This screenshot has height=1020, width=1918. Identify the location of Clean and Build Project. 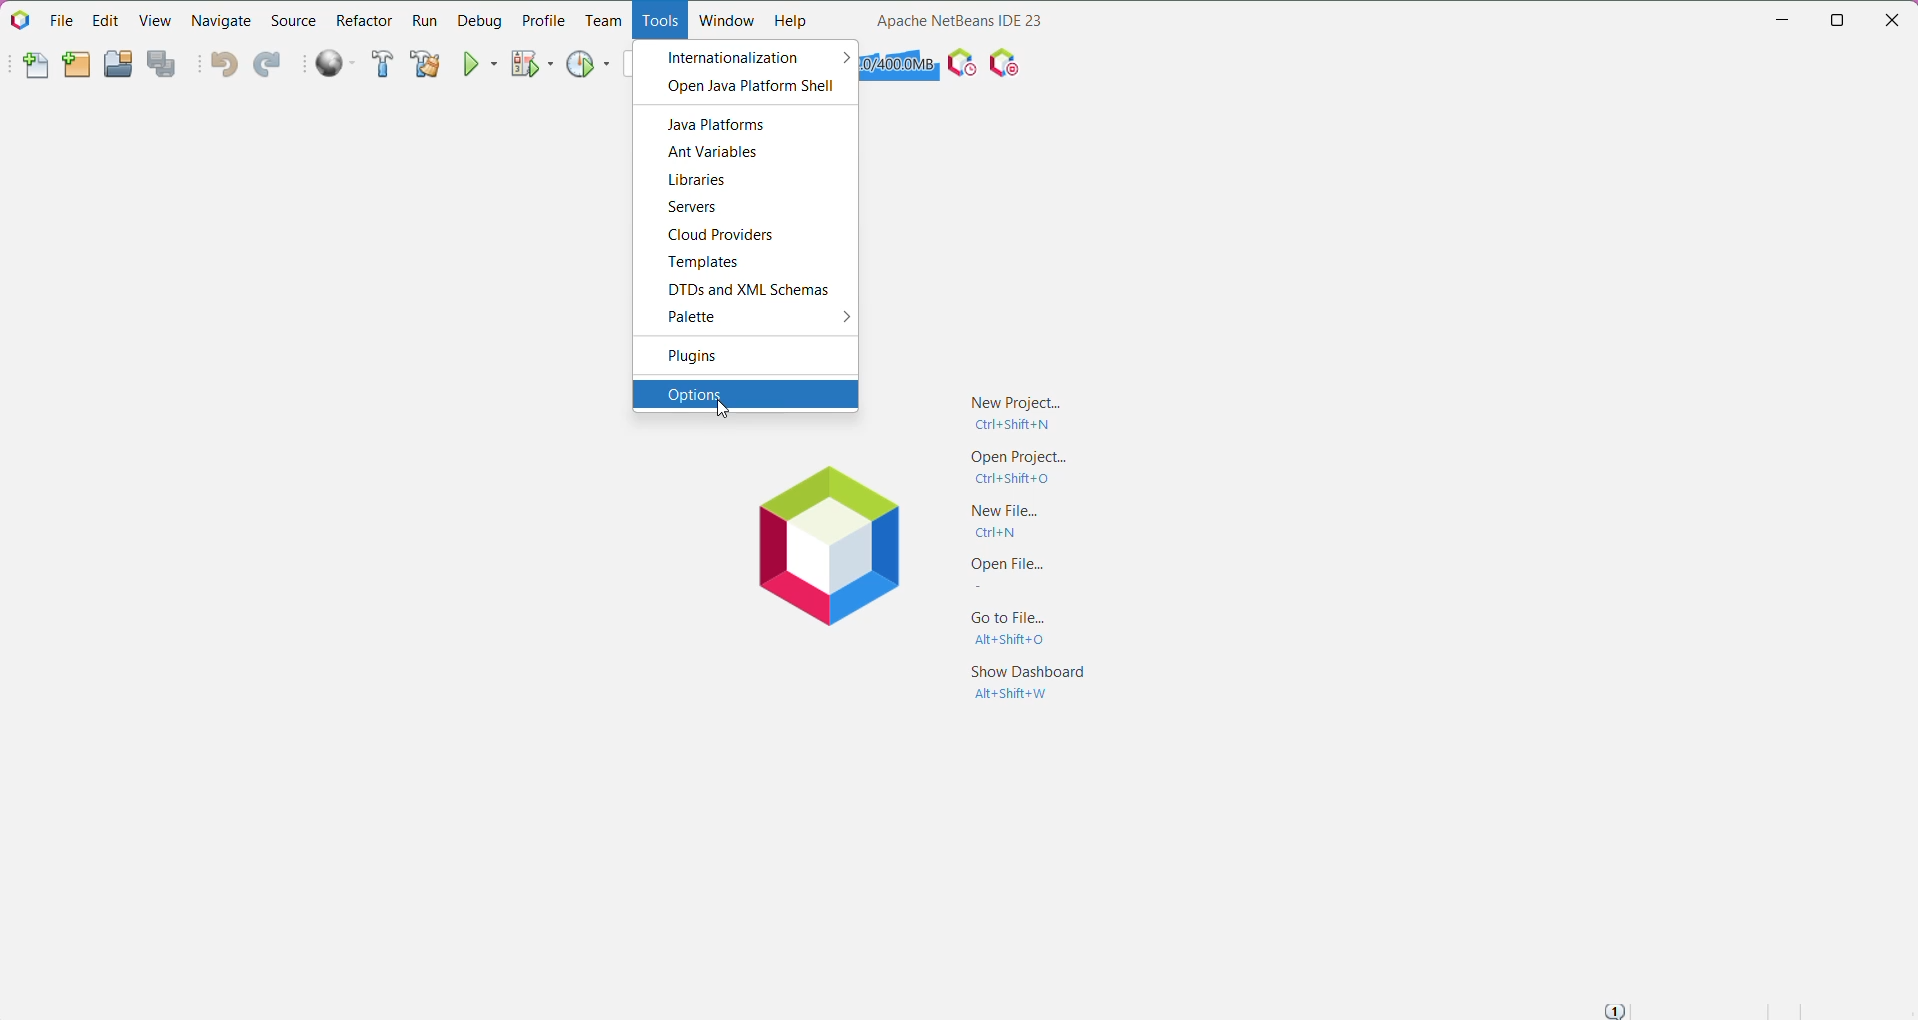
(424, 65).